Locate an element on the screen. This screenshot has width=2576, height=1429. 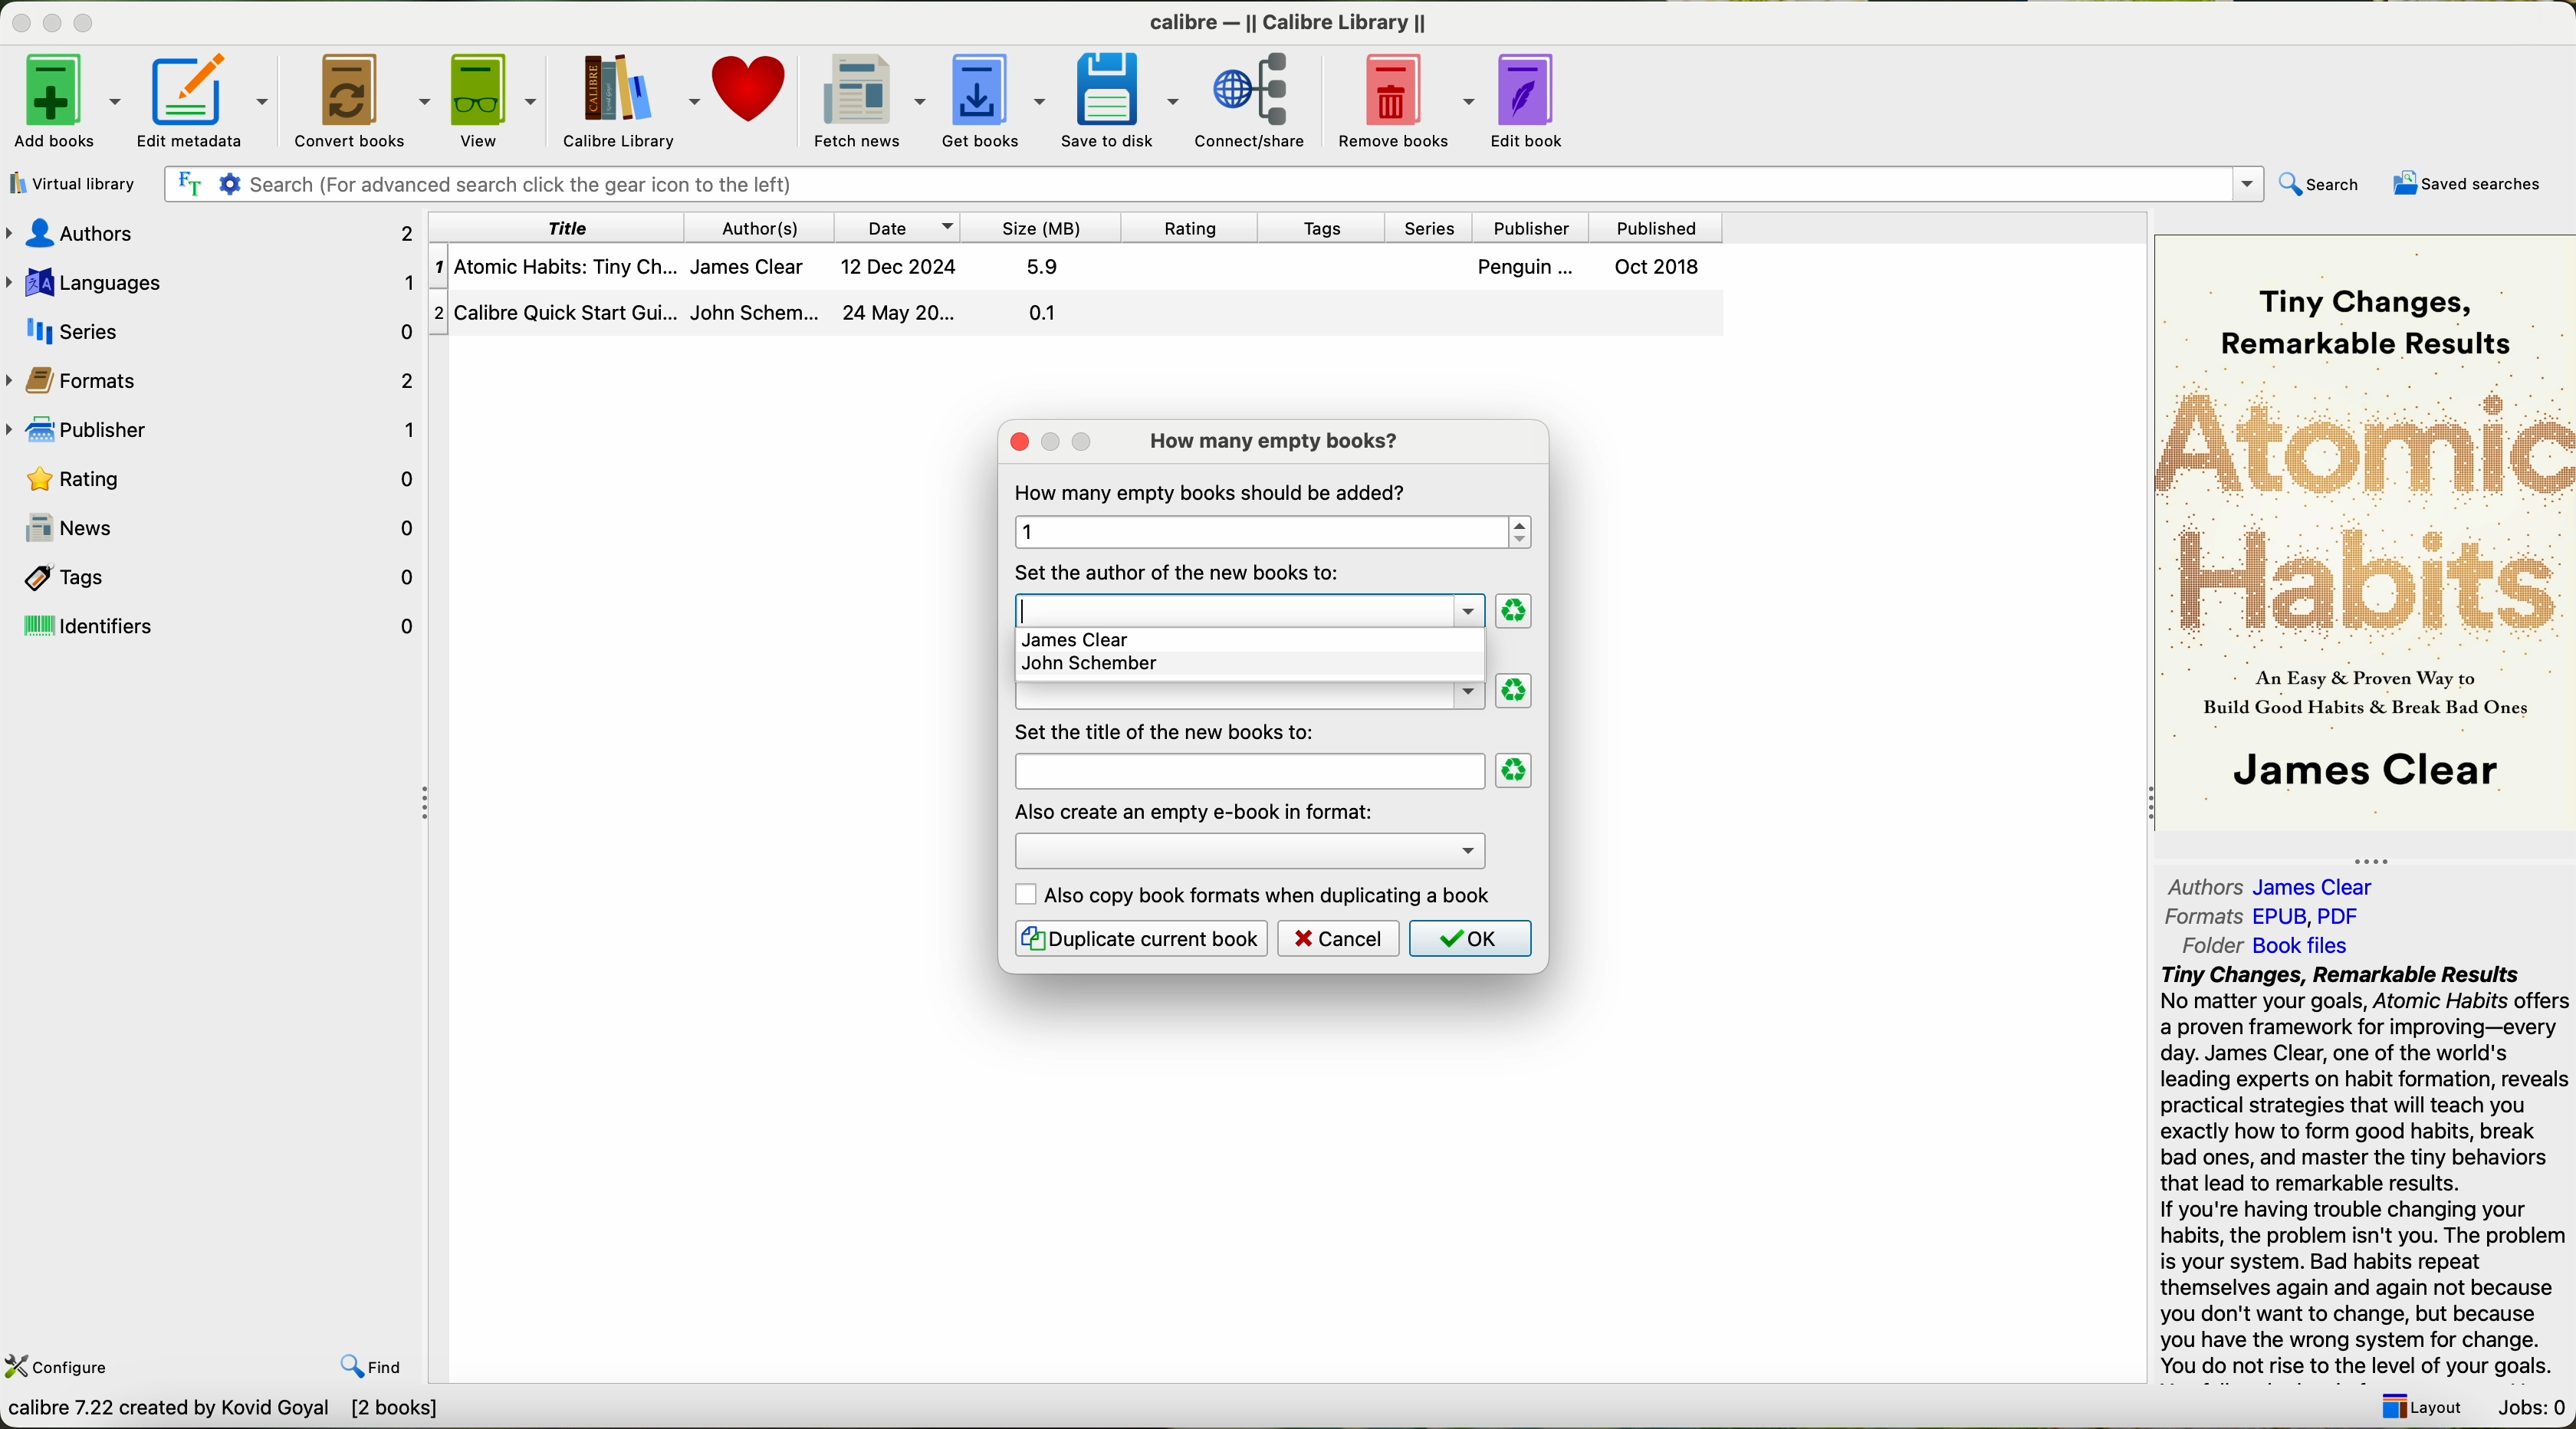
click is located at coordinates (1251, 604).